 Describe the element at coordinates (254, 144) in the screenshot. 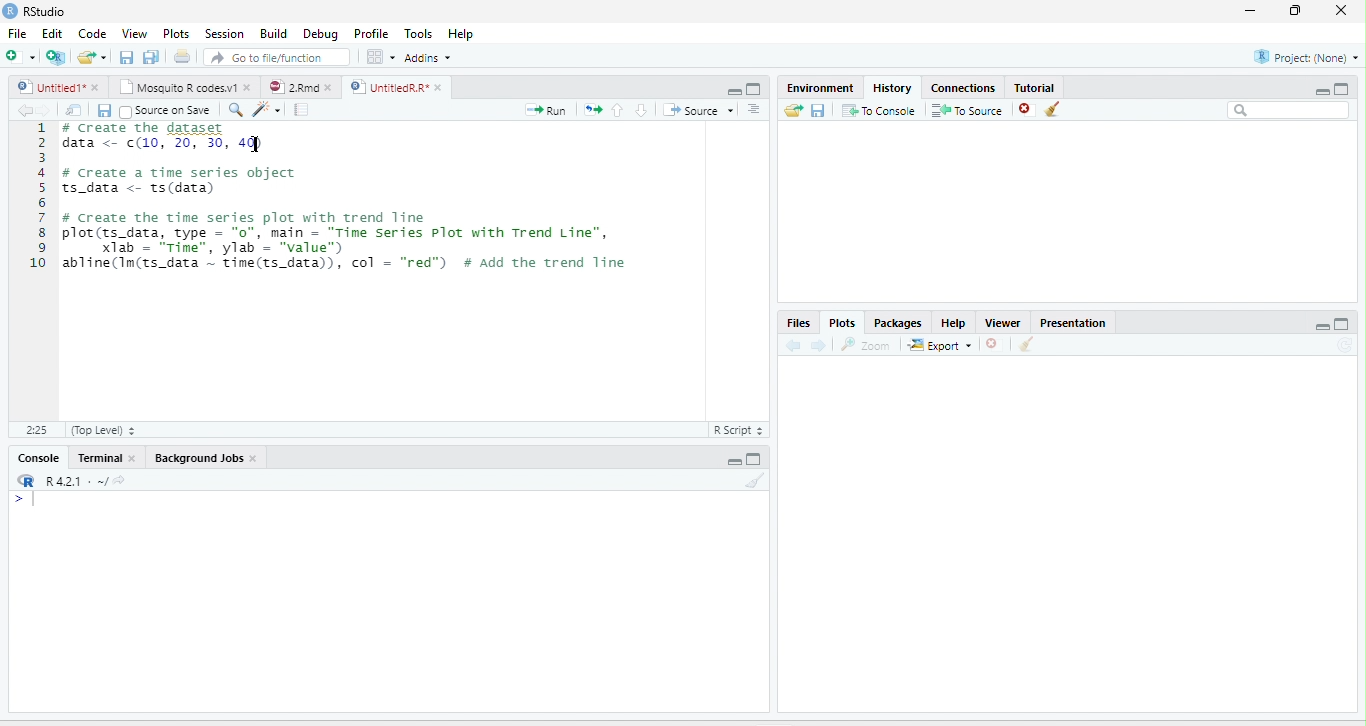

I see `cursor` at that location.